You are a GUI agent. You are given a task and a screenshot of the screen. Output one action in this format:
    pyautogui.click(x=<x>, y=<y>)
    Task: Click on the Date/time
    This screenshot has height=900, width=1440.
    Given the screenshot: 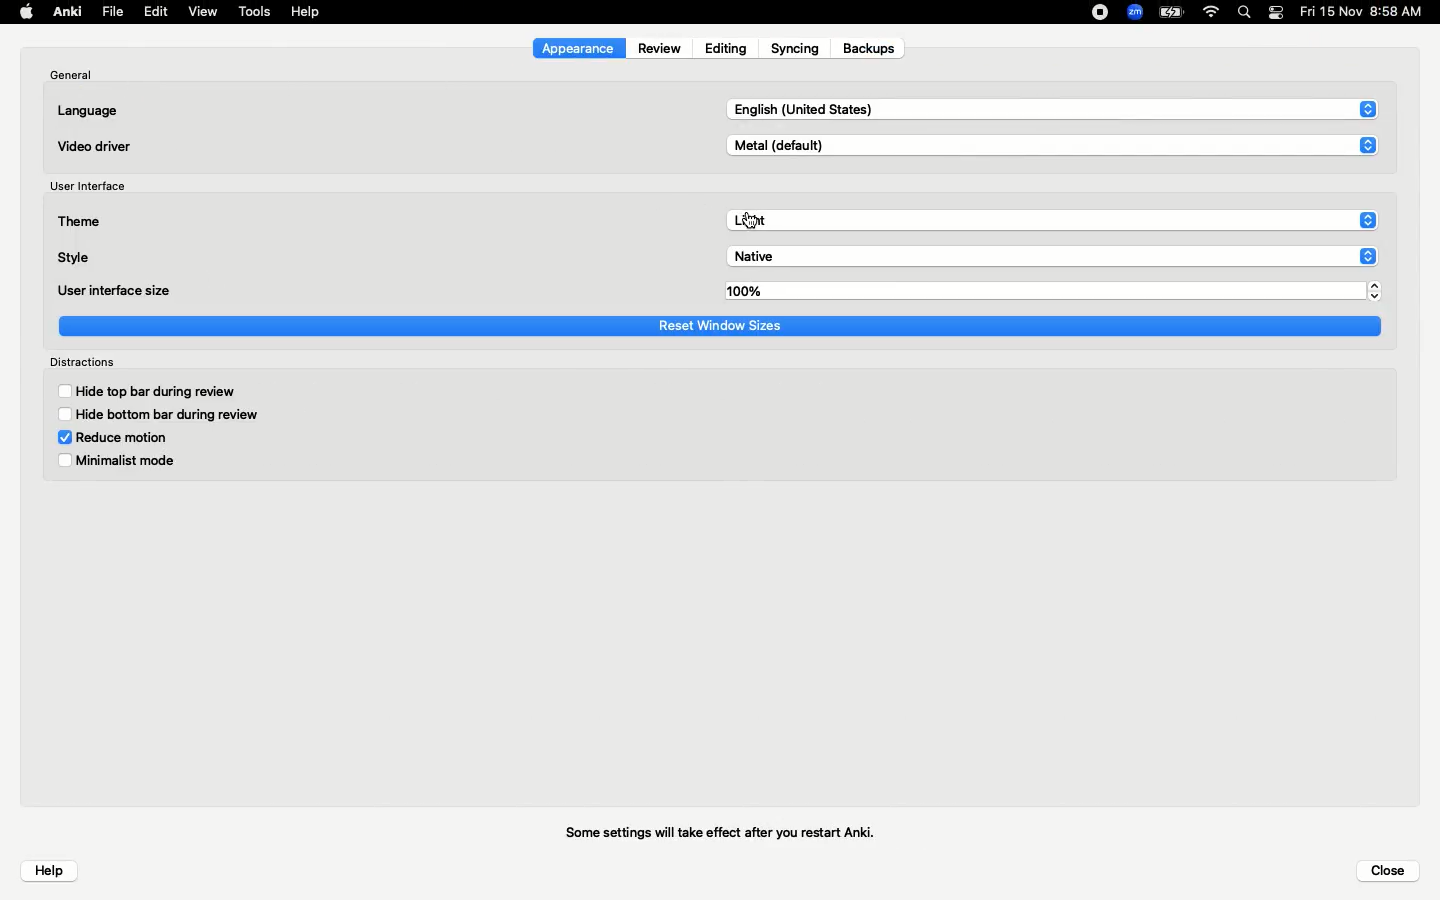 What is the action you would take?
    pyautogui.click(x=1361, y=13)
    